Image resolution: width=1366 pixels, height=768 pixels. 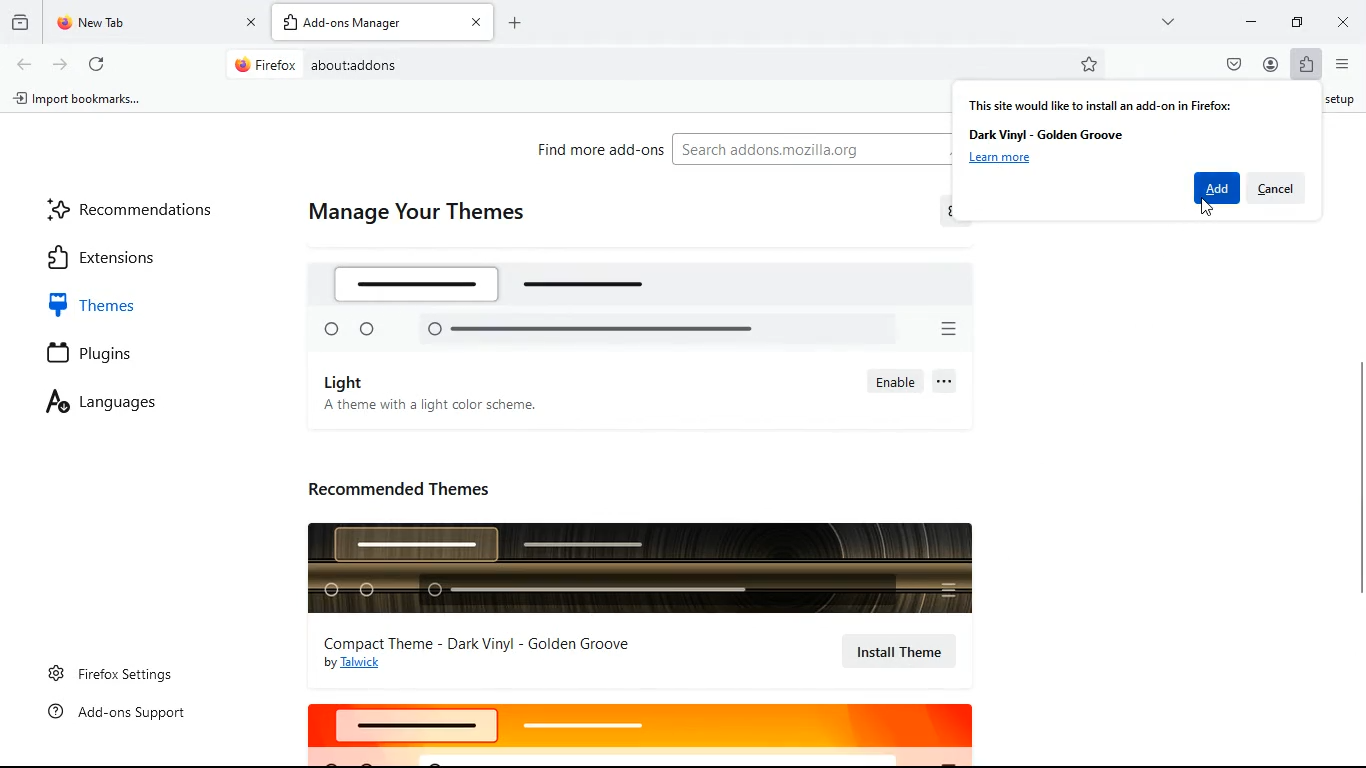 I want to click on Search bar, so click(x=670, y=65).